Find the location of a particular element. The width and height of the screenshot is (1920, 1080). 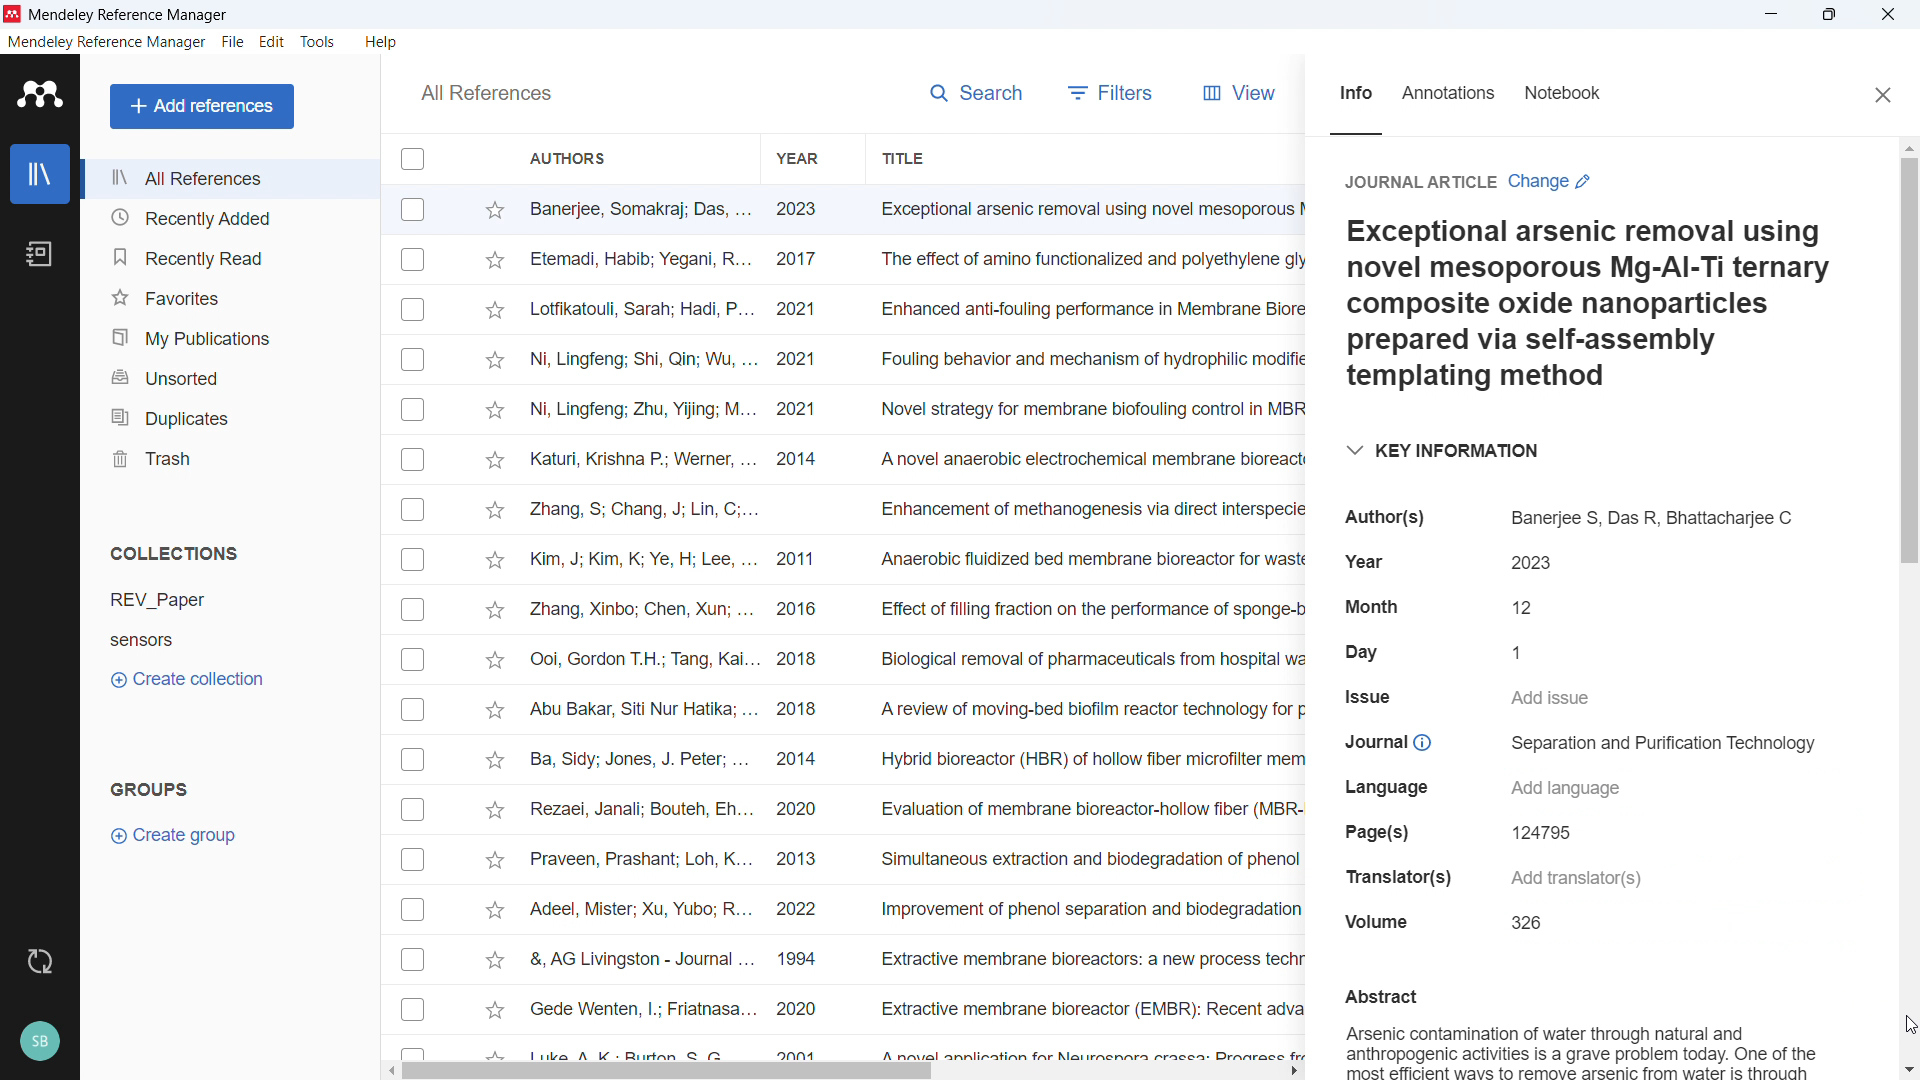

rezaei,janall,boutch,eh is located at coordinates (639, 811).